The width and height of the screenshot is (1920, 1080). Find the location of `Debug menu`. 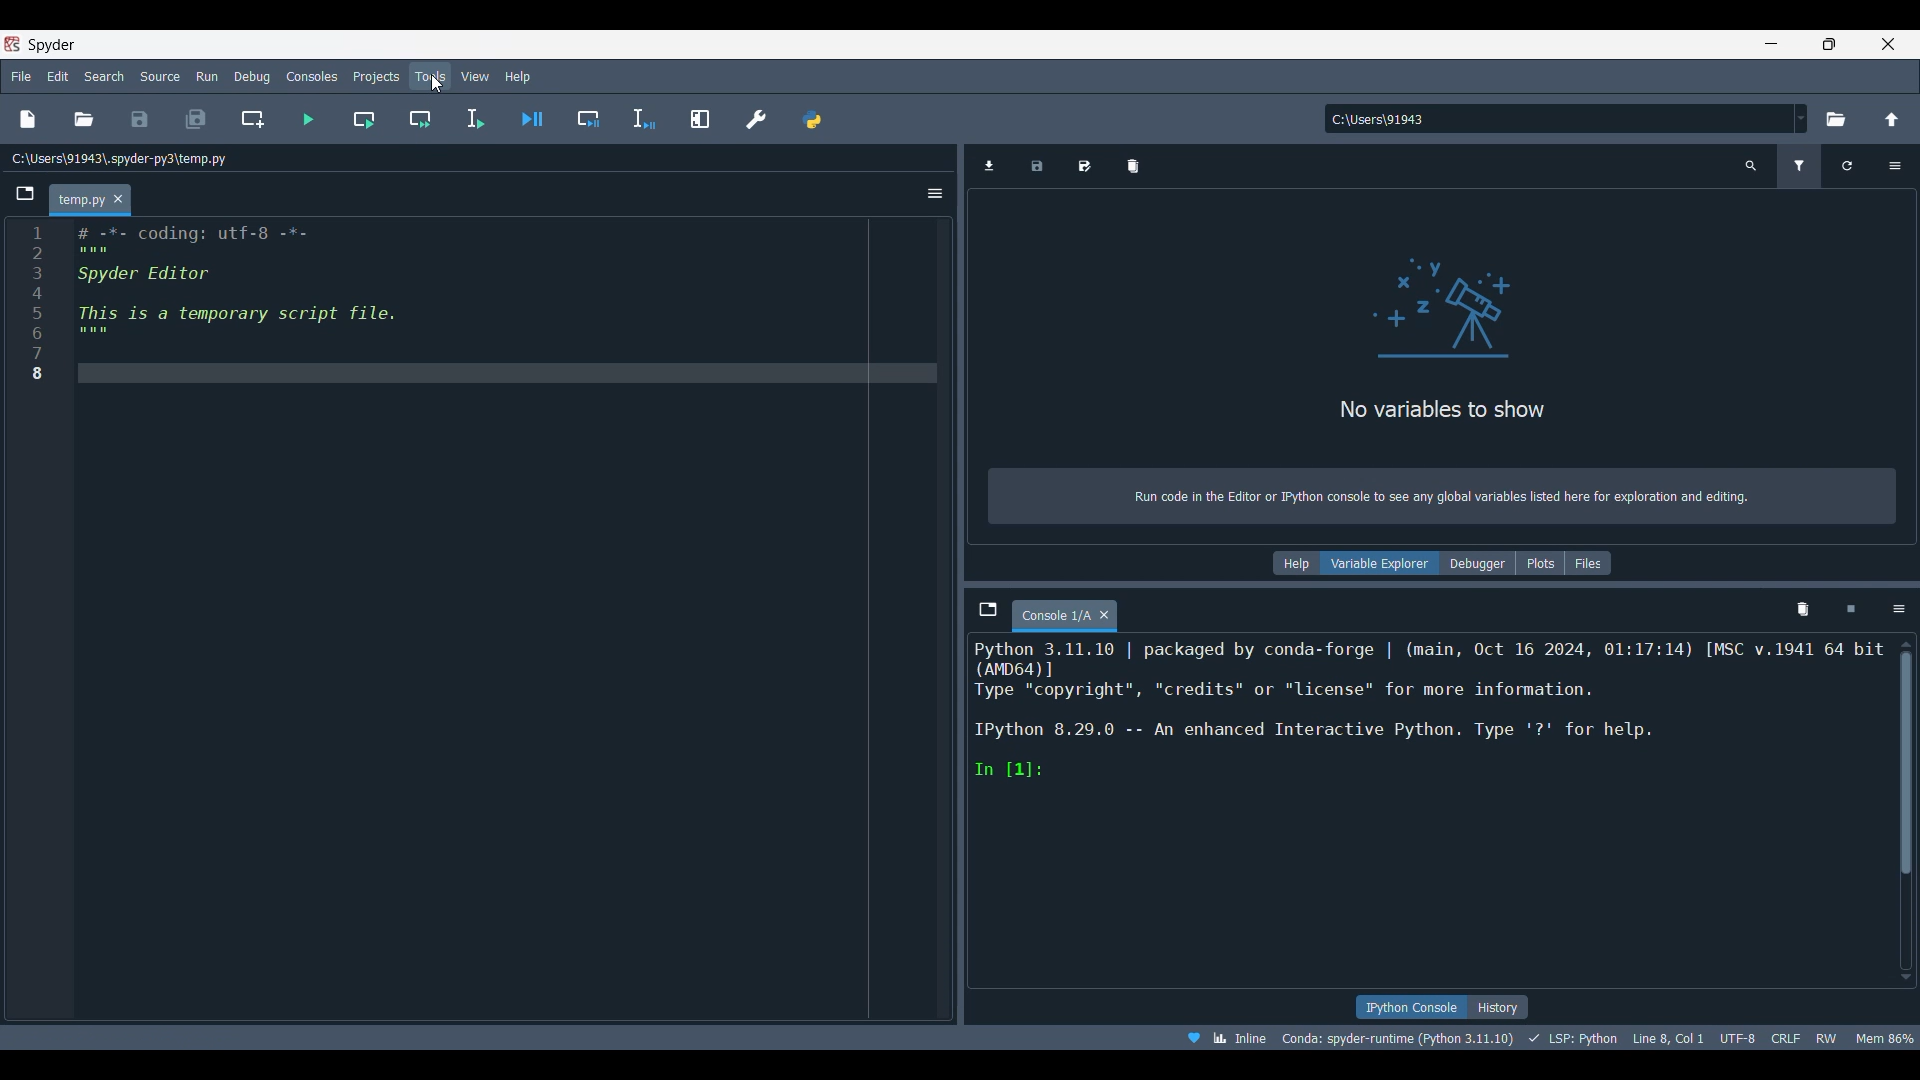

Debug menu is located at coordinates (252, 76).